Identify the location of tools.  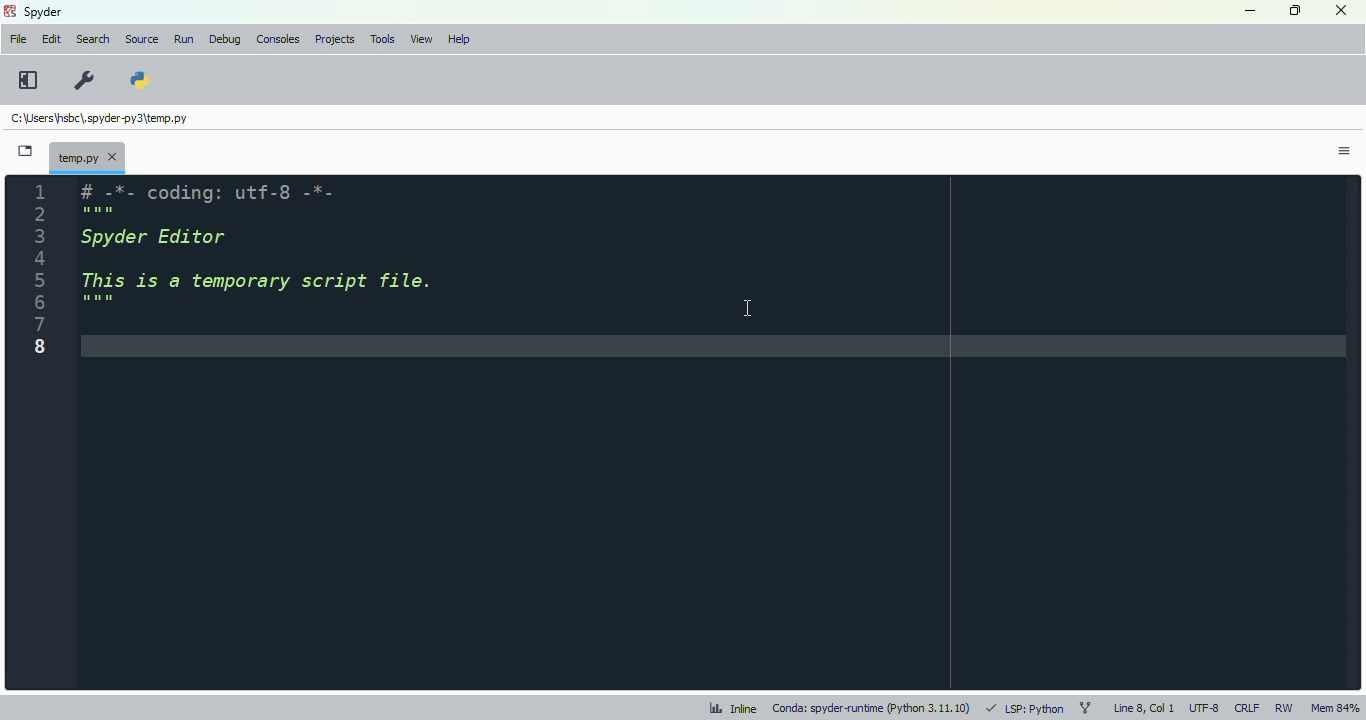
(382, 39).